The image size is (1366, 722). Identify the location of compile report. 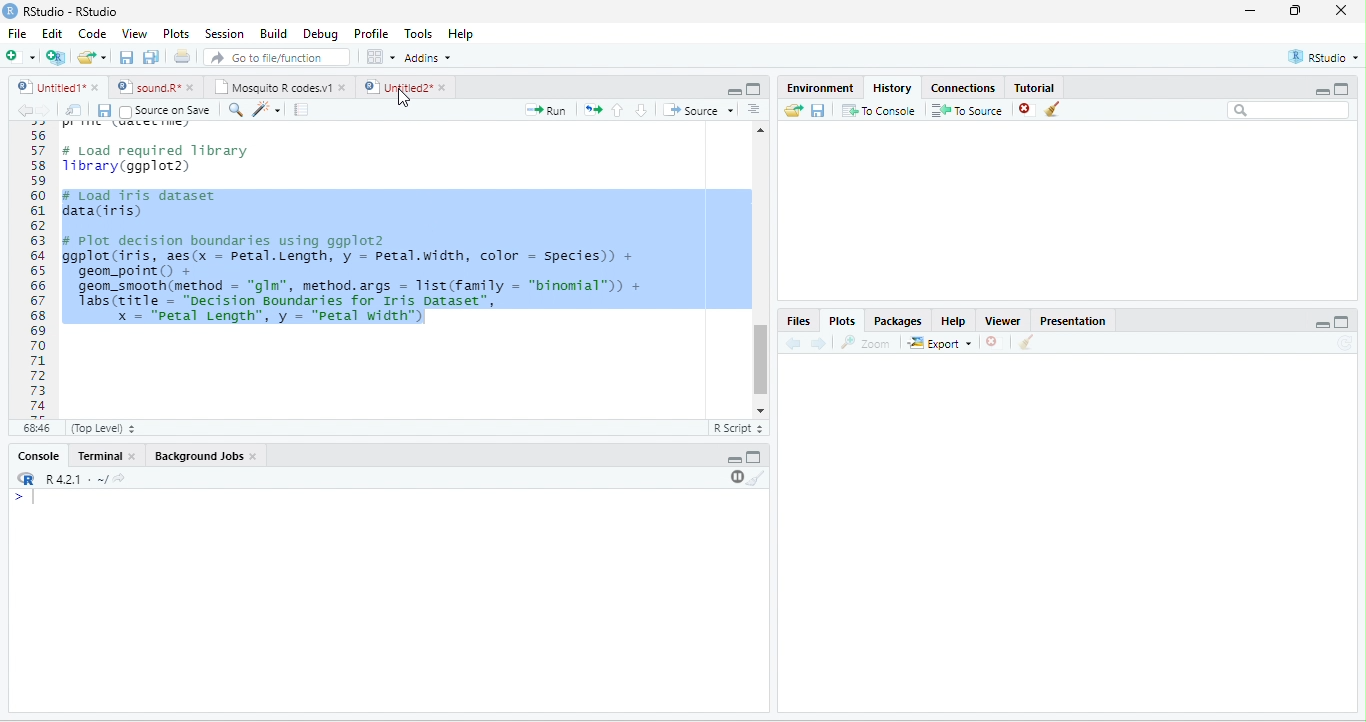
(301, 109).